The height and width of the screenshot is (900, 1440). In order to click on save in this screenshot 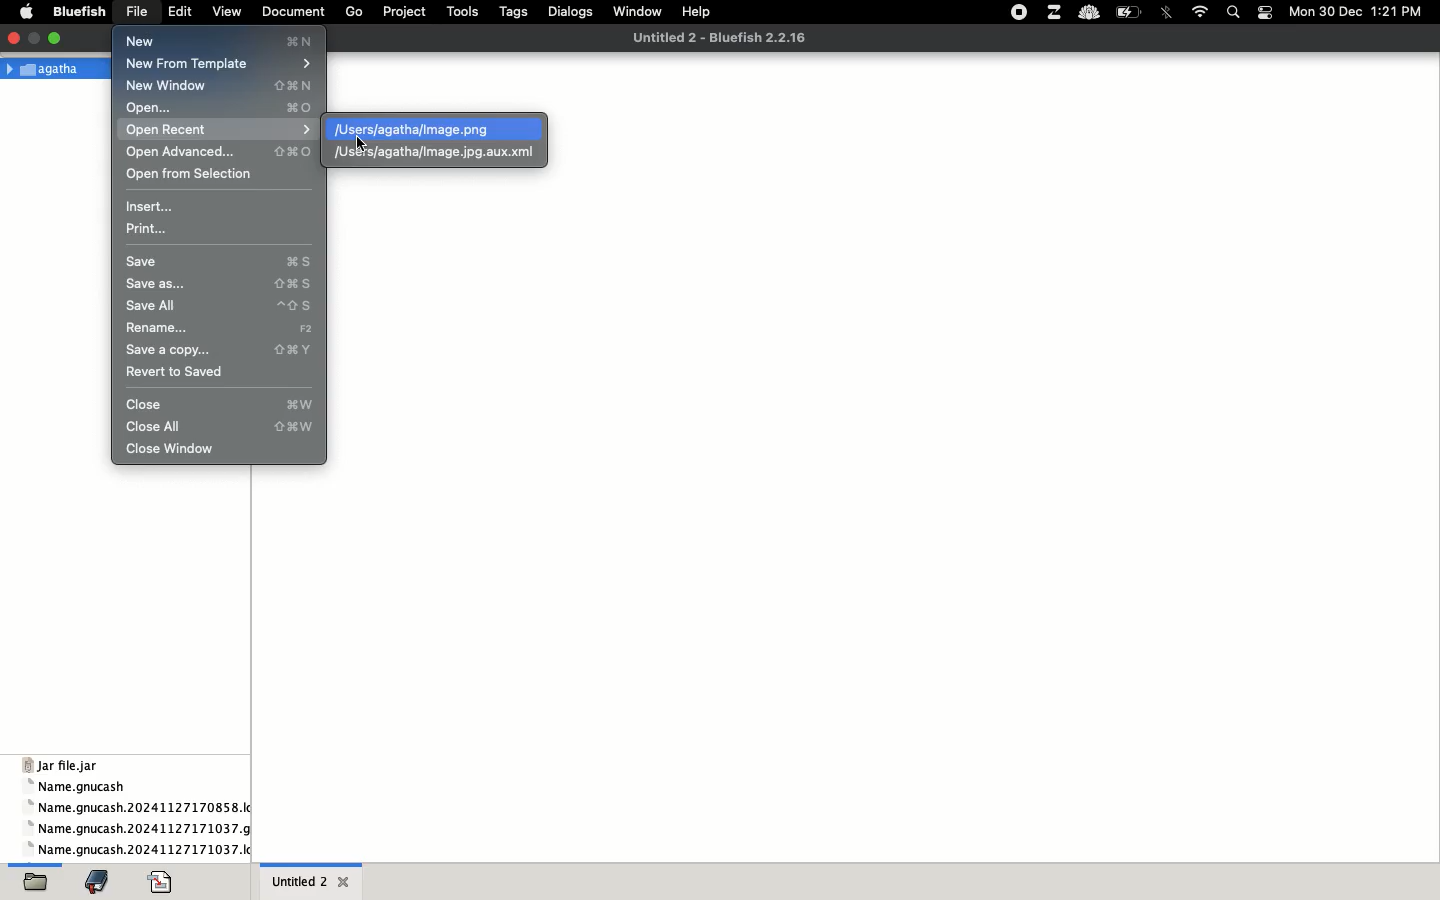, I will do `click(217, 261)`.